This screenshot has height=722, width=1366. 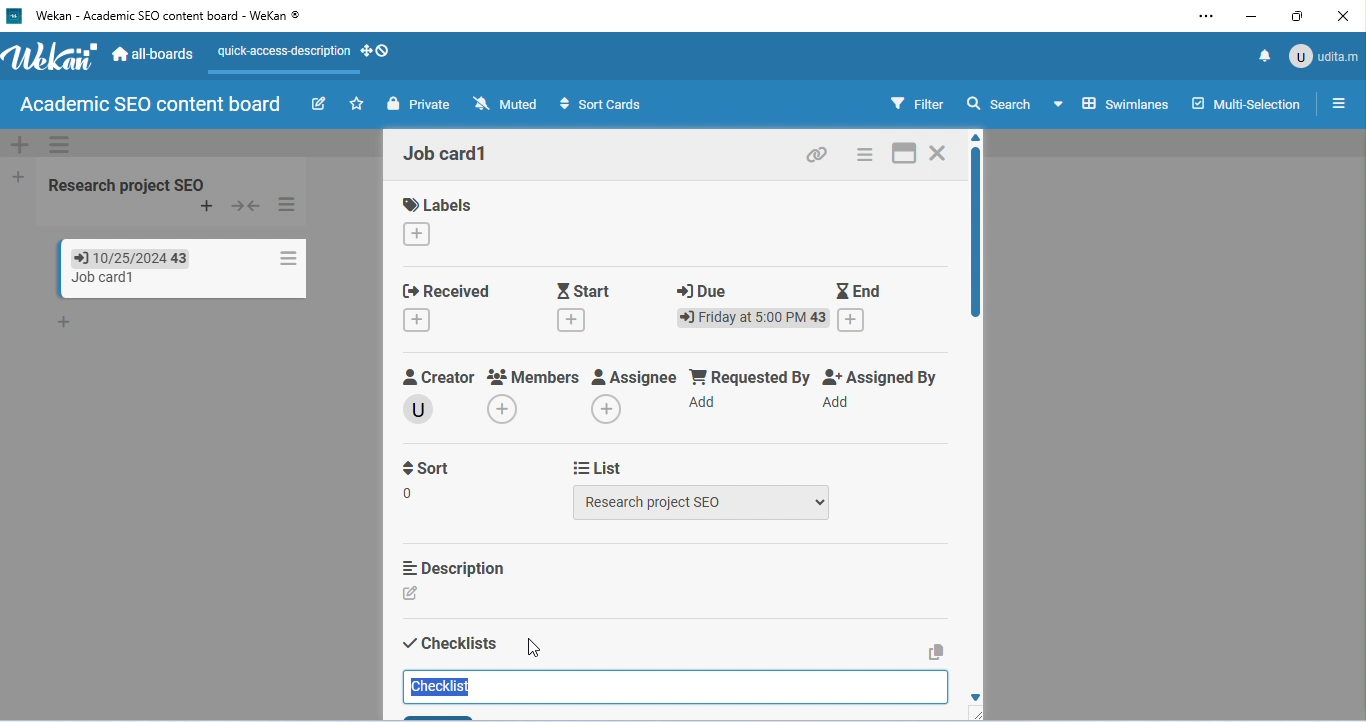 What do you see at coordinates (885, 376) in the screenshot?
I see `assigned by` at bounding box center [885, 376].